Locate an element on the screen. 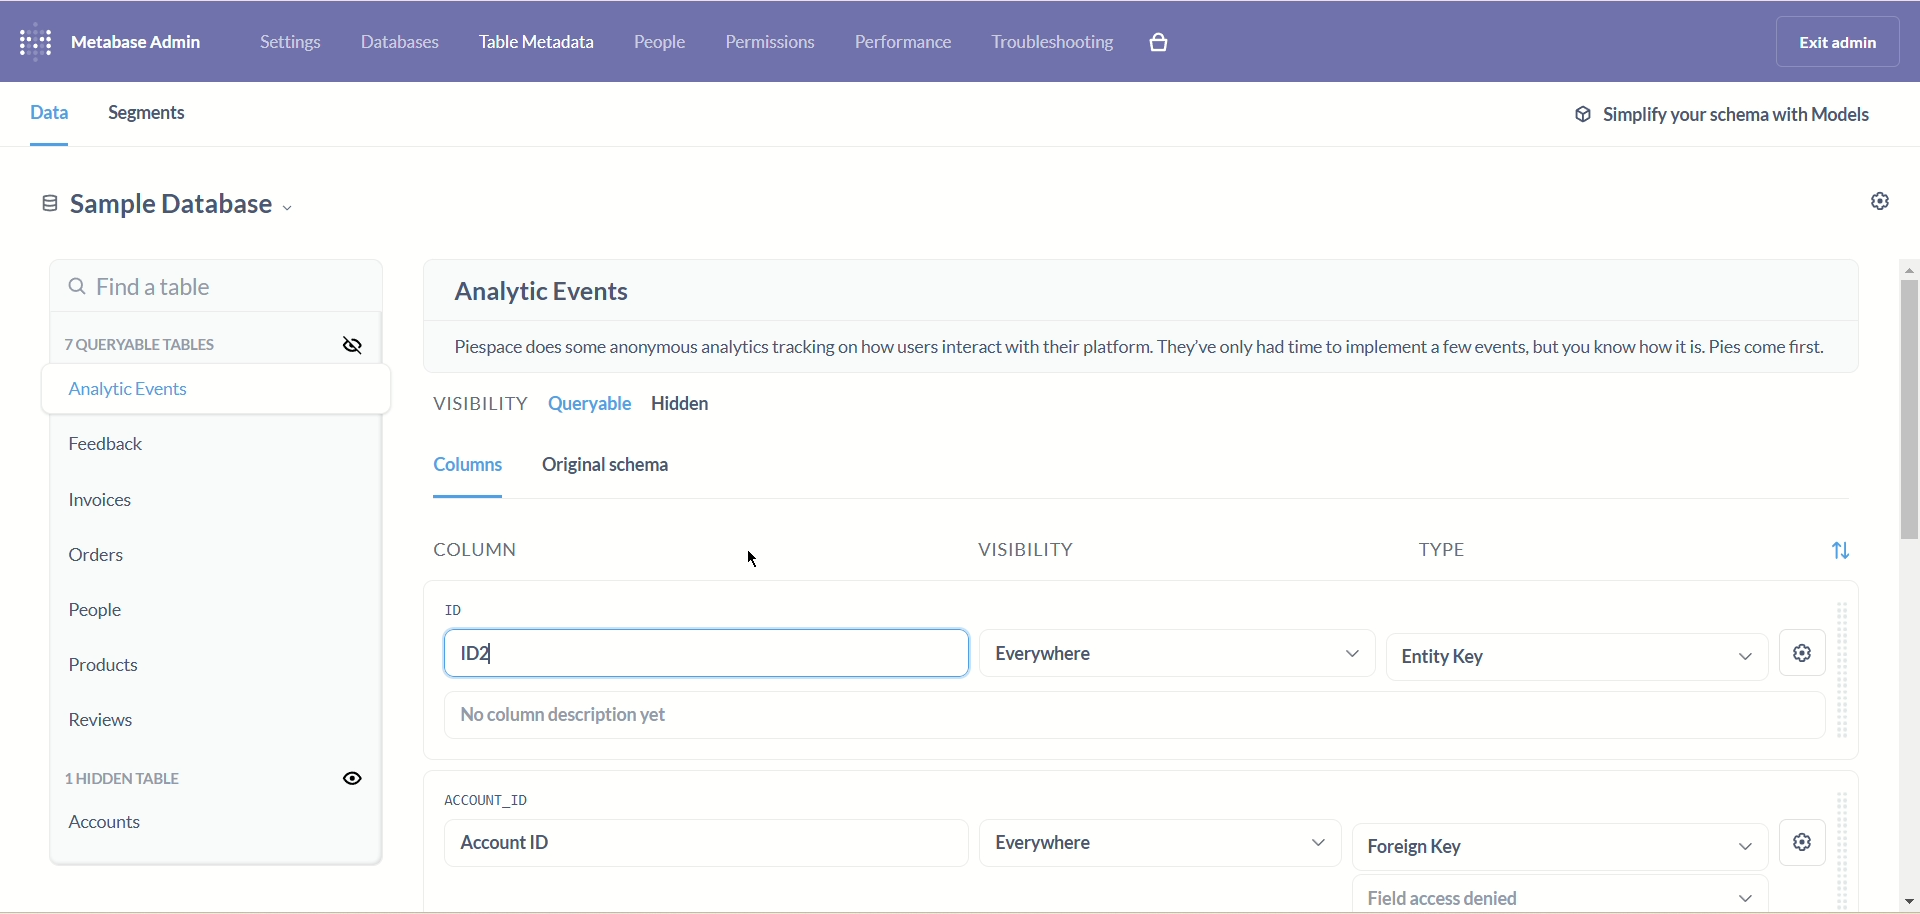 The image size is (1920, 914). account id is located at coordinates (658, 843).